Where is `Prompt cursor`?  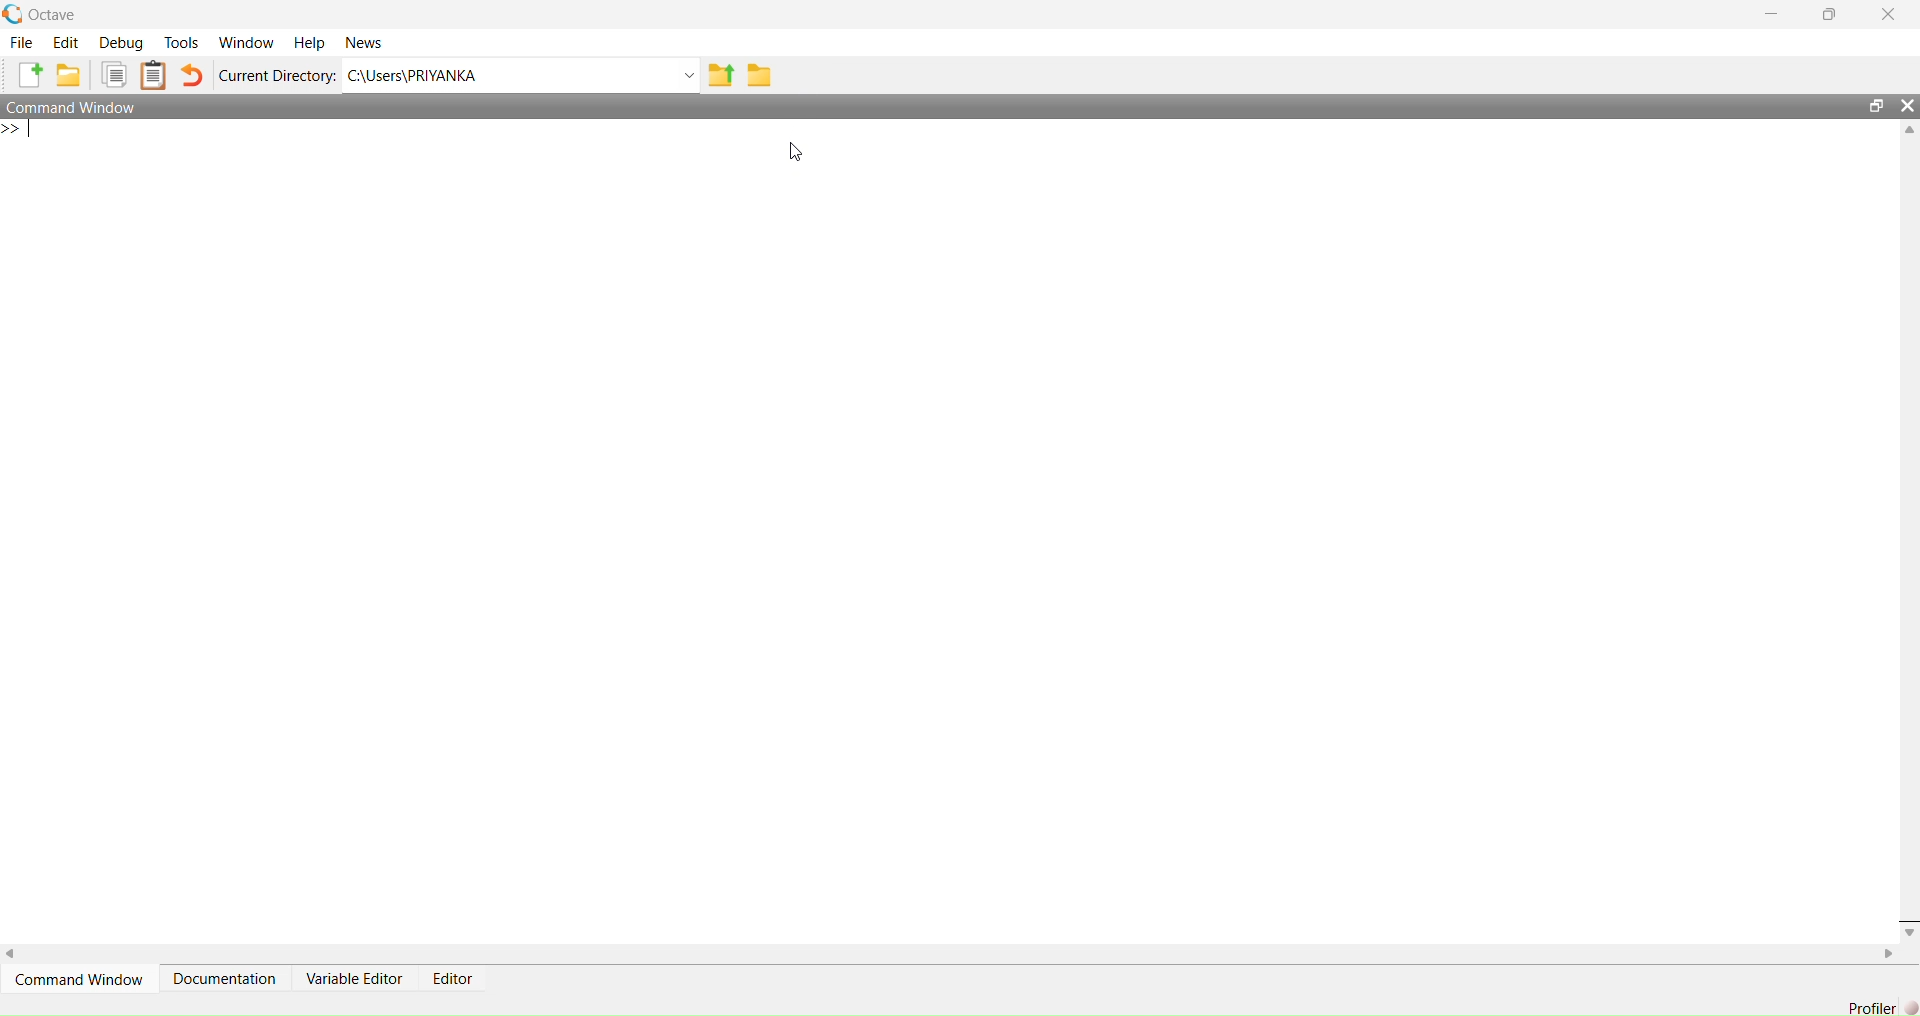 Prompt cursor is located at coordinates (18, 132).